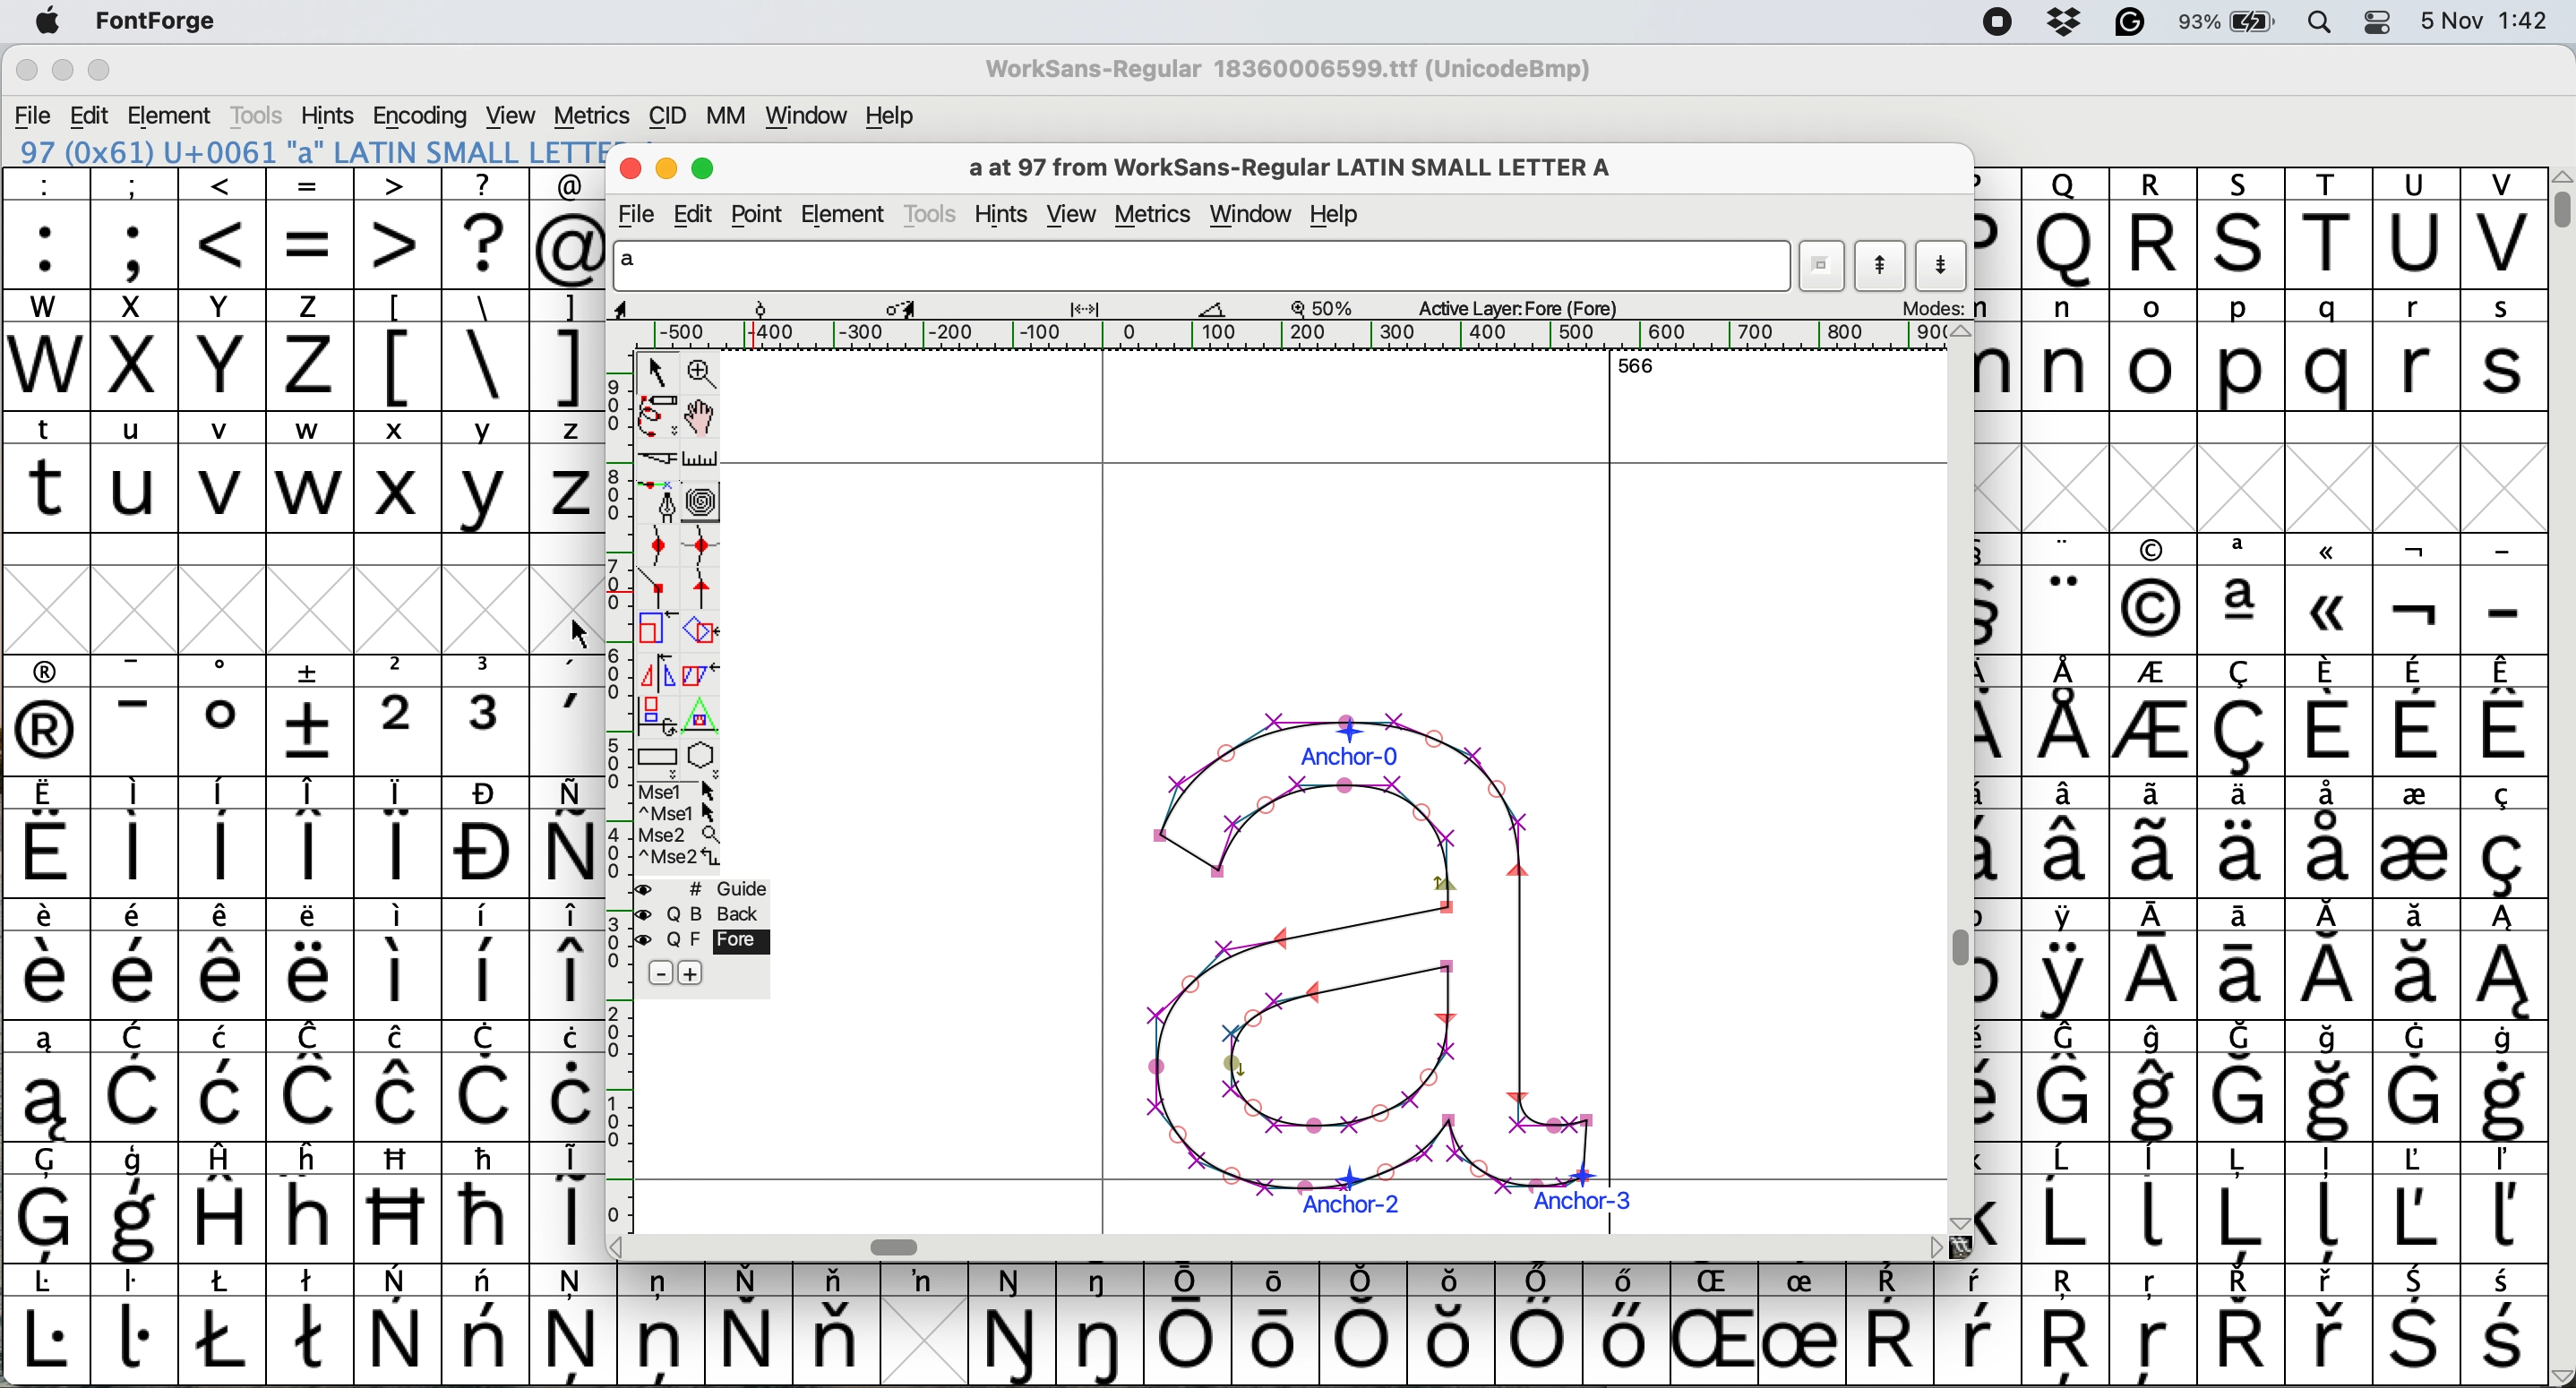  I want to click on a at 97 from WorkSans-Regular LATIN SMALL LETTER A, so click(1289, 172).